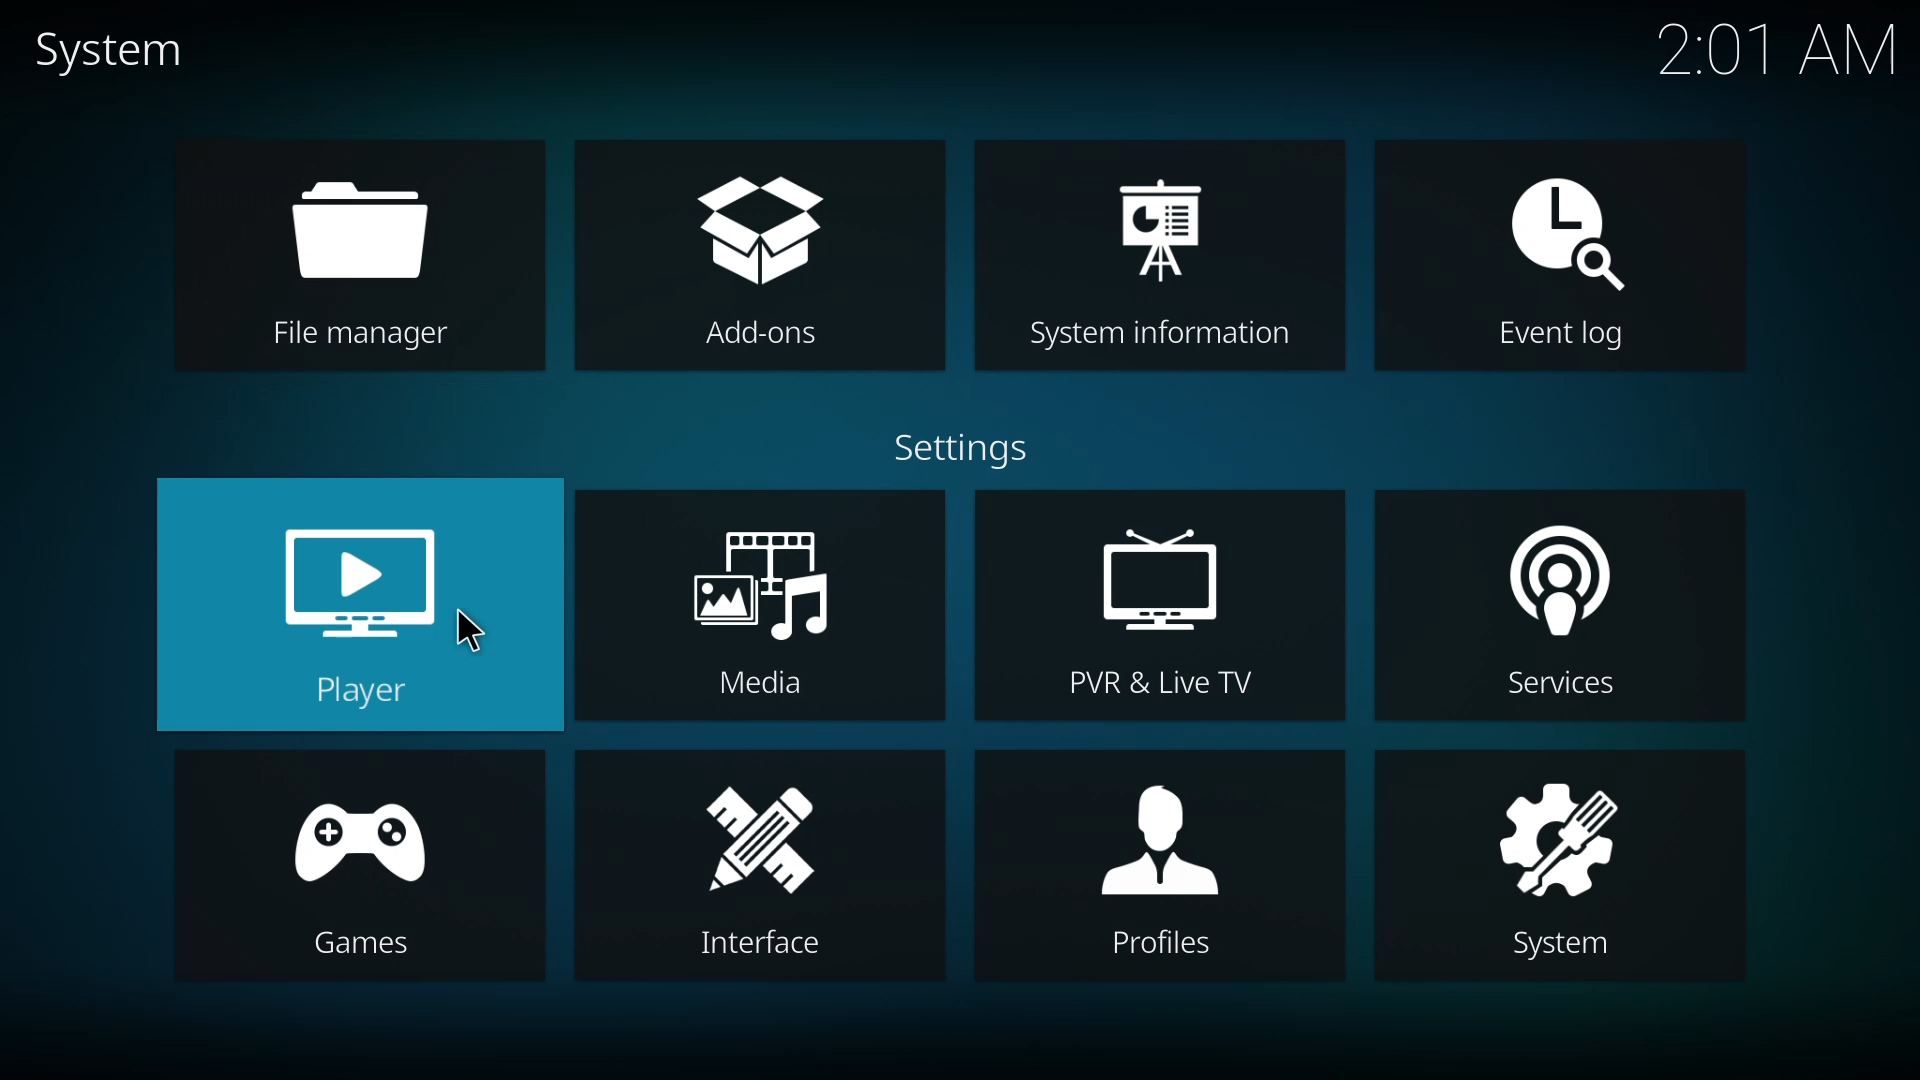  Describe the element at coordinates (468, 633) in the screenshot. I see `cursor` at that location.